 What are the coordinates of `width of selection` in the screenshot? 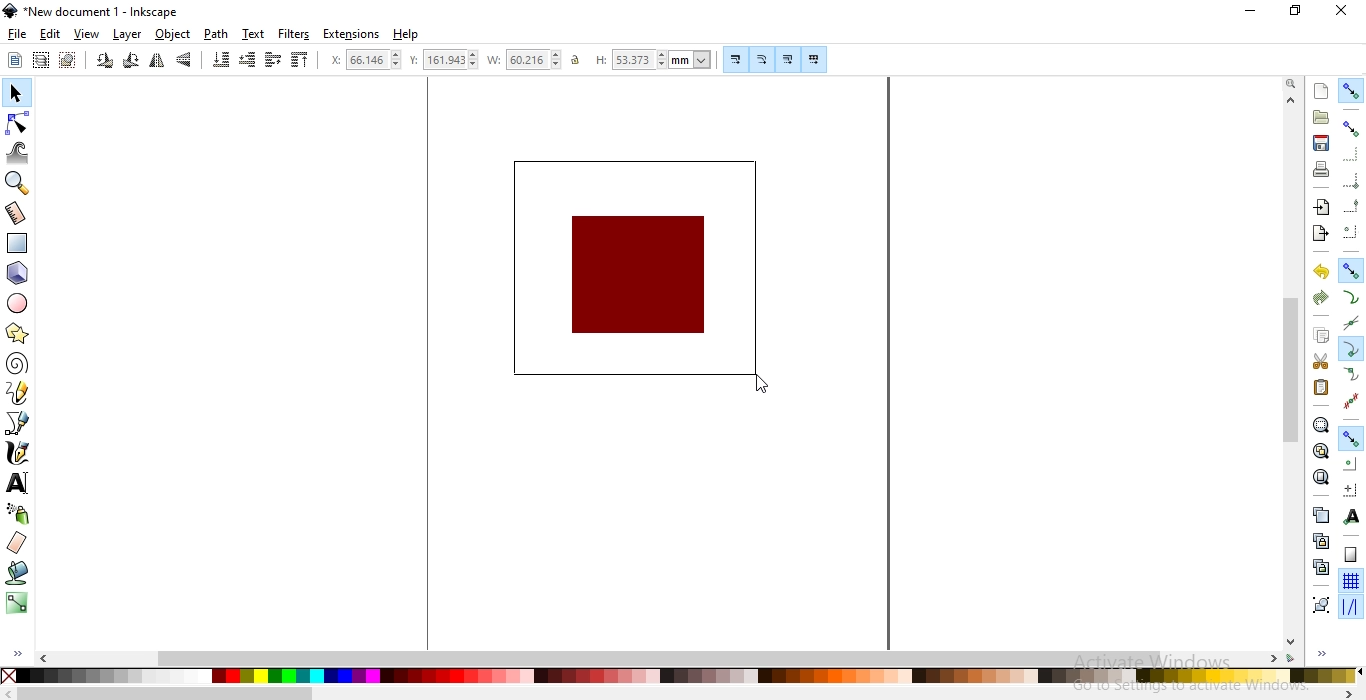 It's located at (496, 60).